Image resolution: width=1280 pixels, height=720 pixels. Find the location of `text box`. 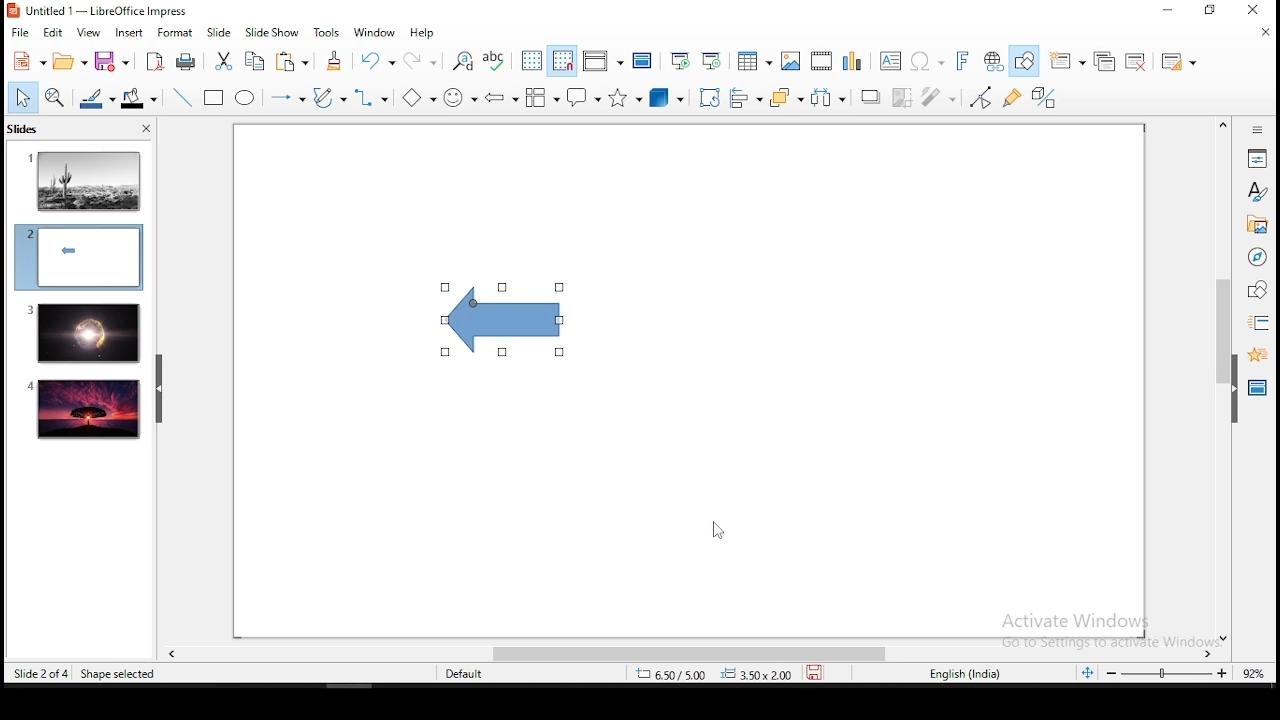

text box is located at coordinates (889, 61).